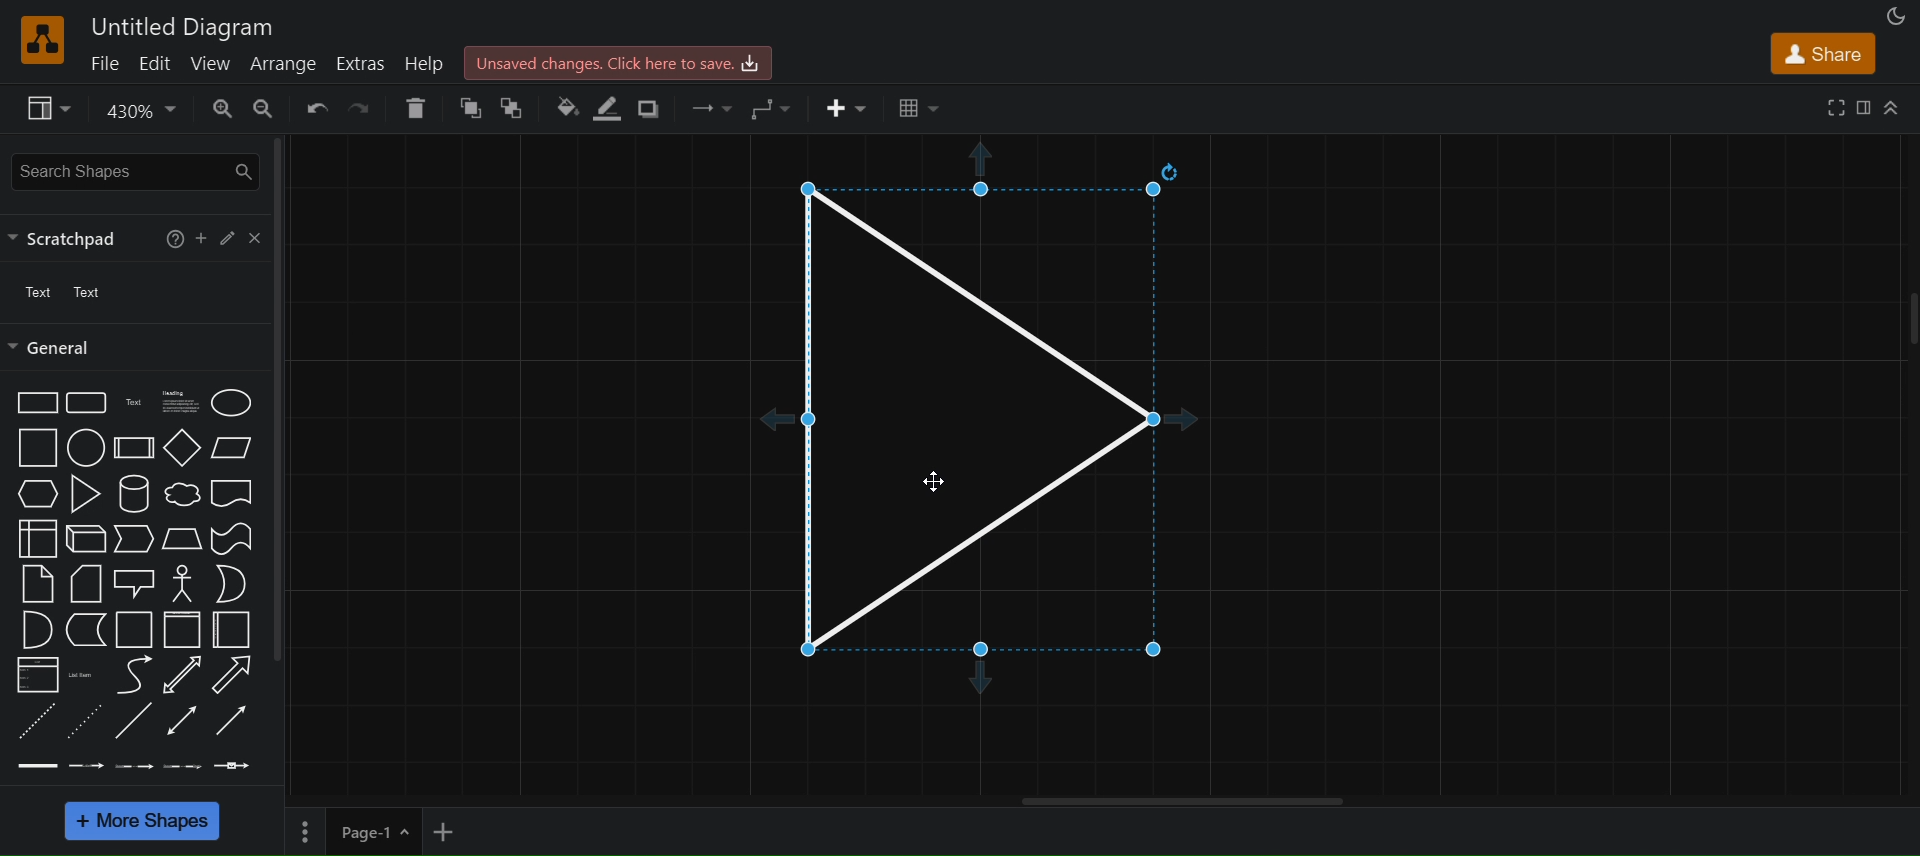 The image size is (1920, 856). What do you see at coordinates (138, 111) in the screenshot?
I see `zoom` at bounding box center [138, 111].